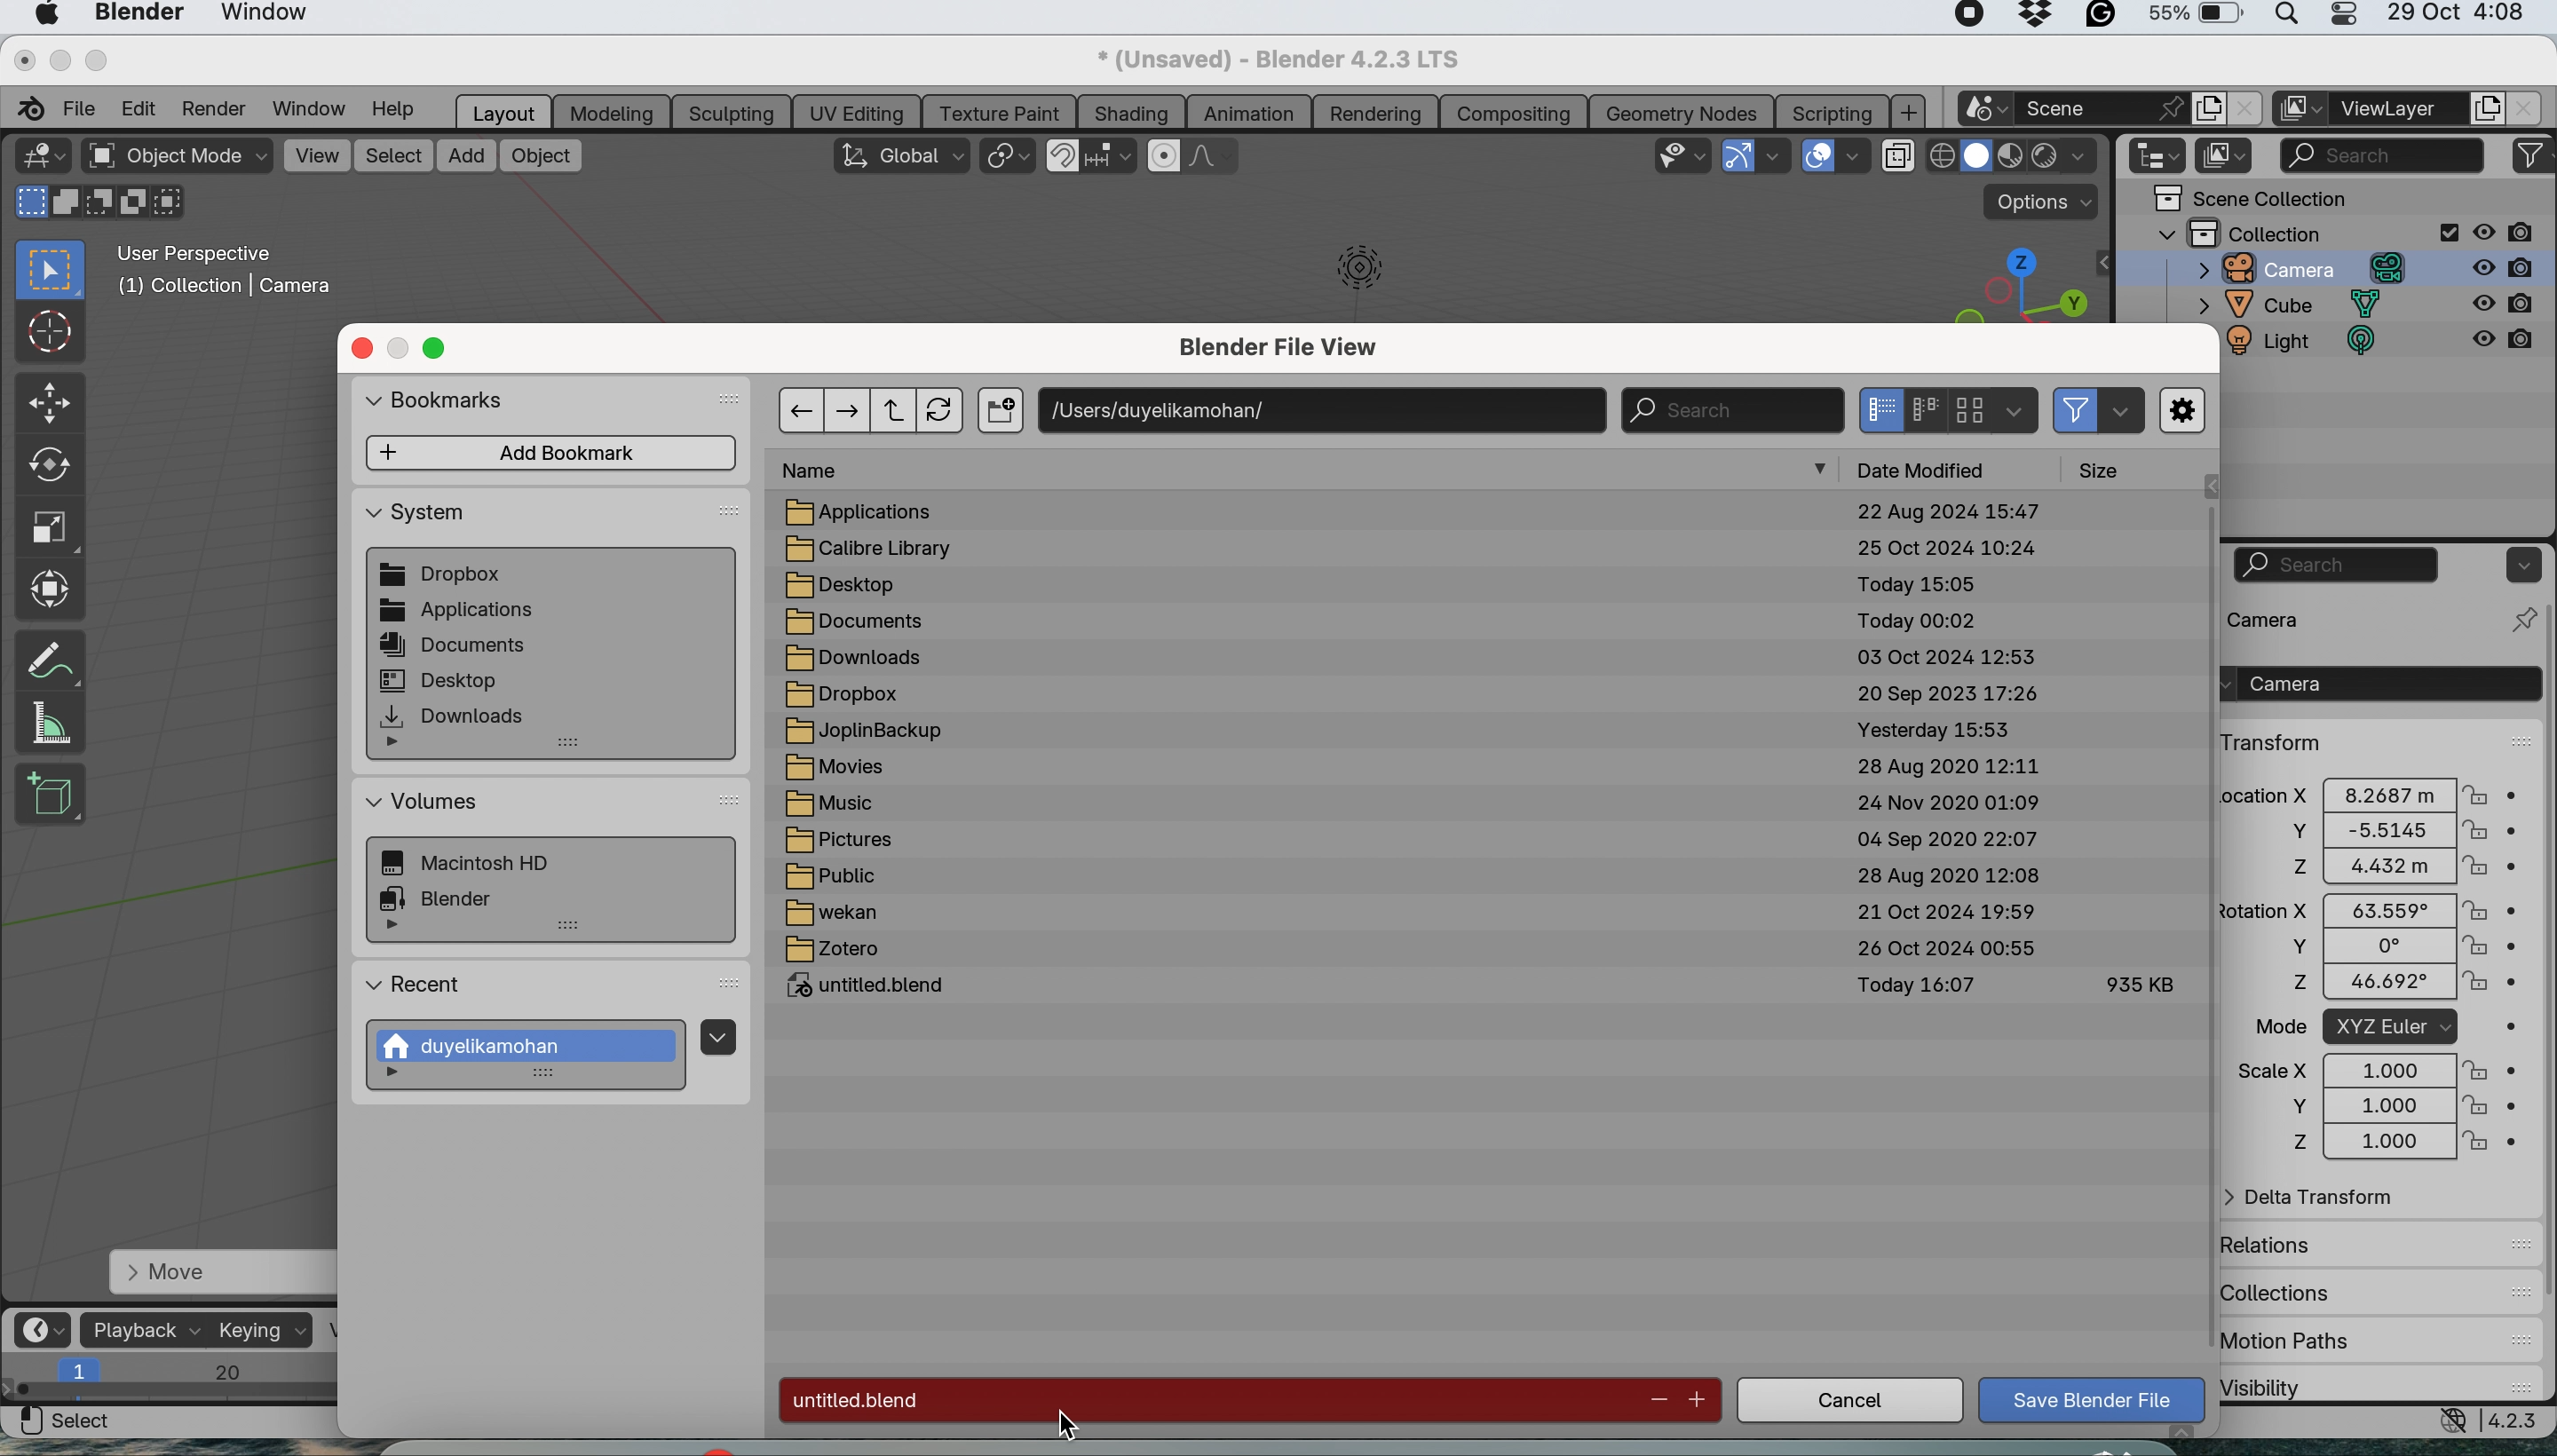 The width and height of the screenshot is (2557, 1456). I want to click on system, so click(417, 518).